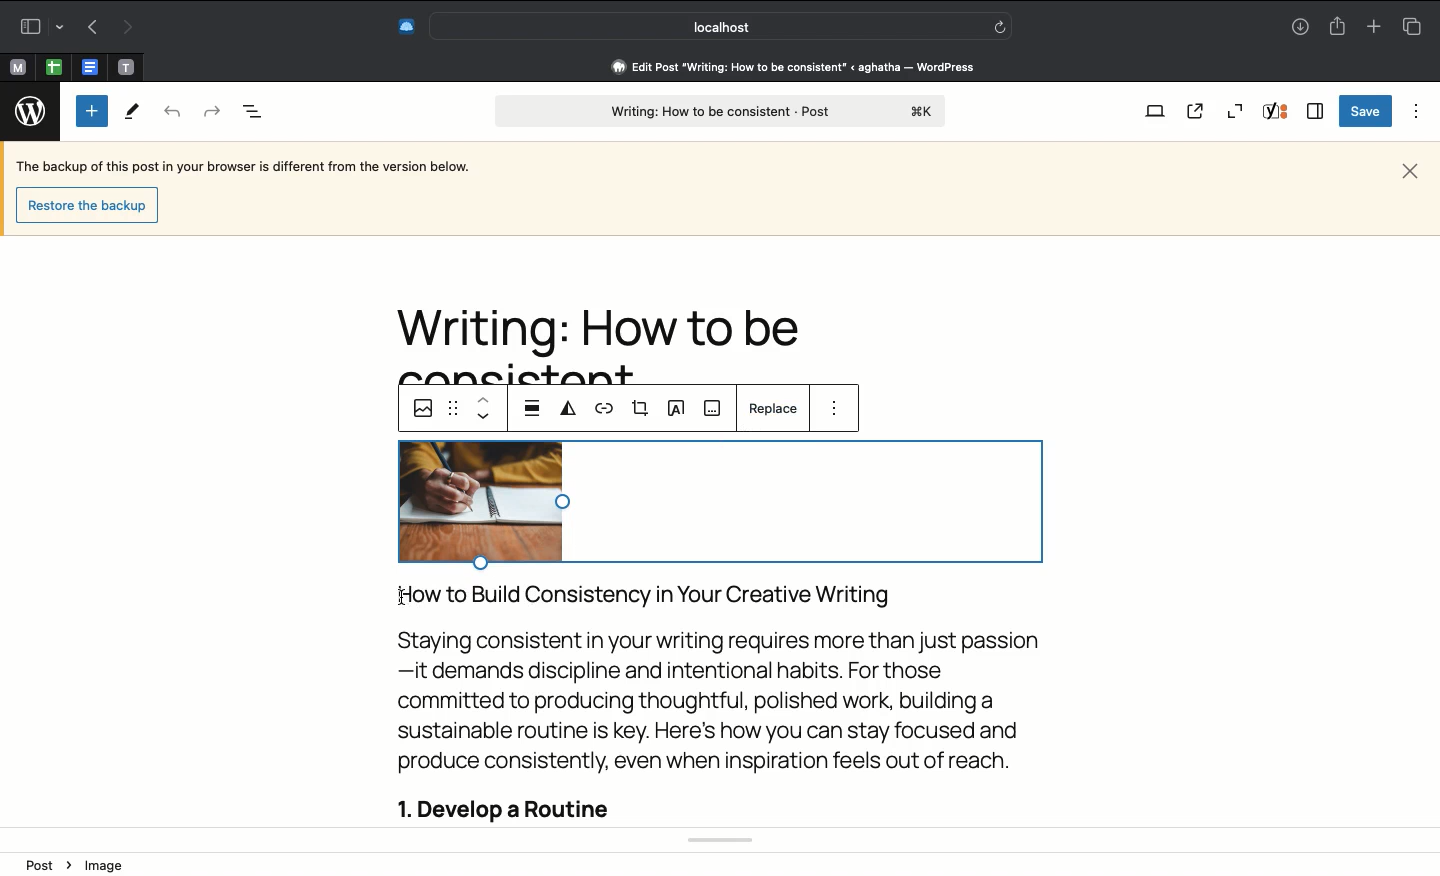 The image size is (1440, 876). What do you see at coordinates (170, 113) in the screenshot?
I see `Back` at bounding box center [170, 113].